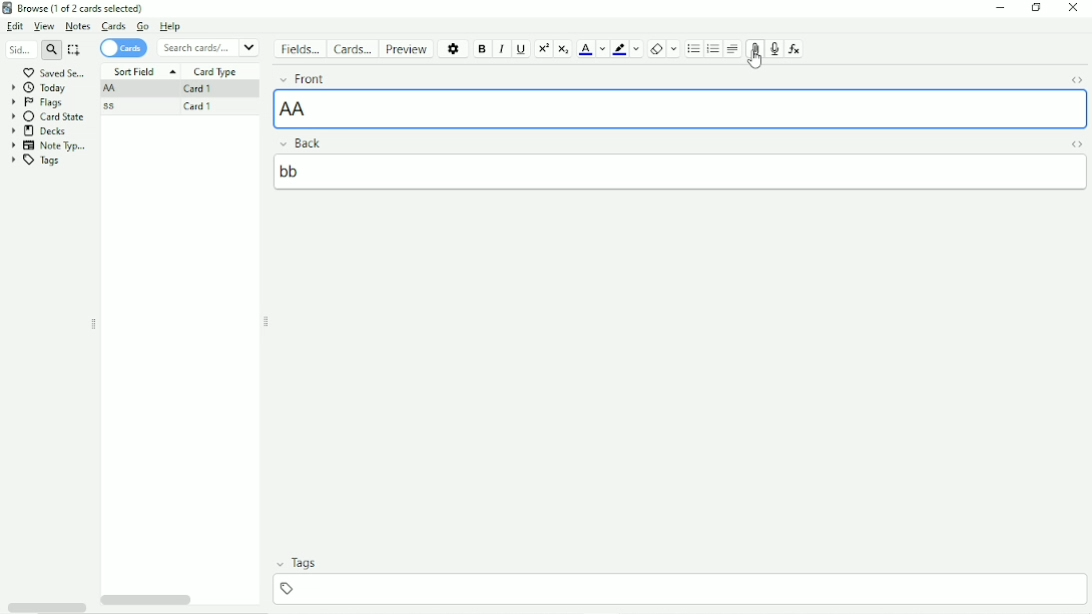 Image resolution: width=1092 pixels, height=614 pixels. What do you see at coordinates (775, 49) in the screenshot?
I see `Record audio` at bounding box center [775, 49].